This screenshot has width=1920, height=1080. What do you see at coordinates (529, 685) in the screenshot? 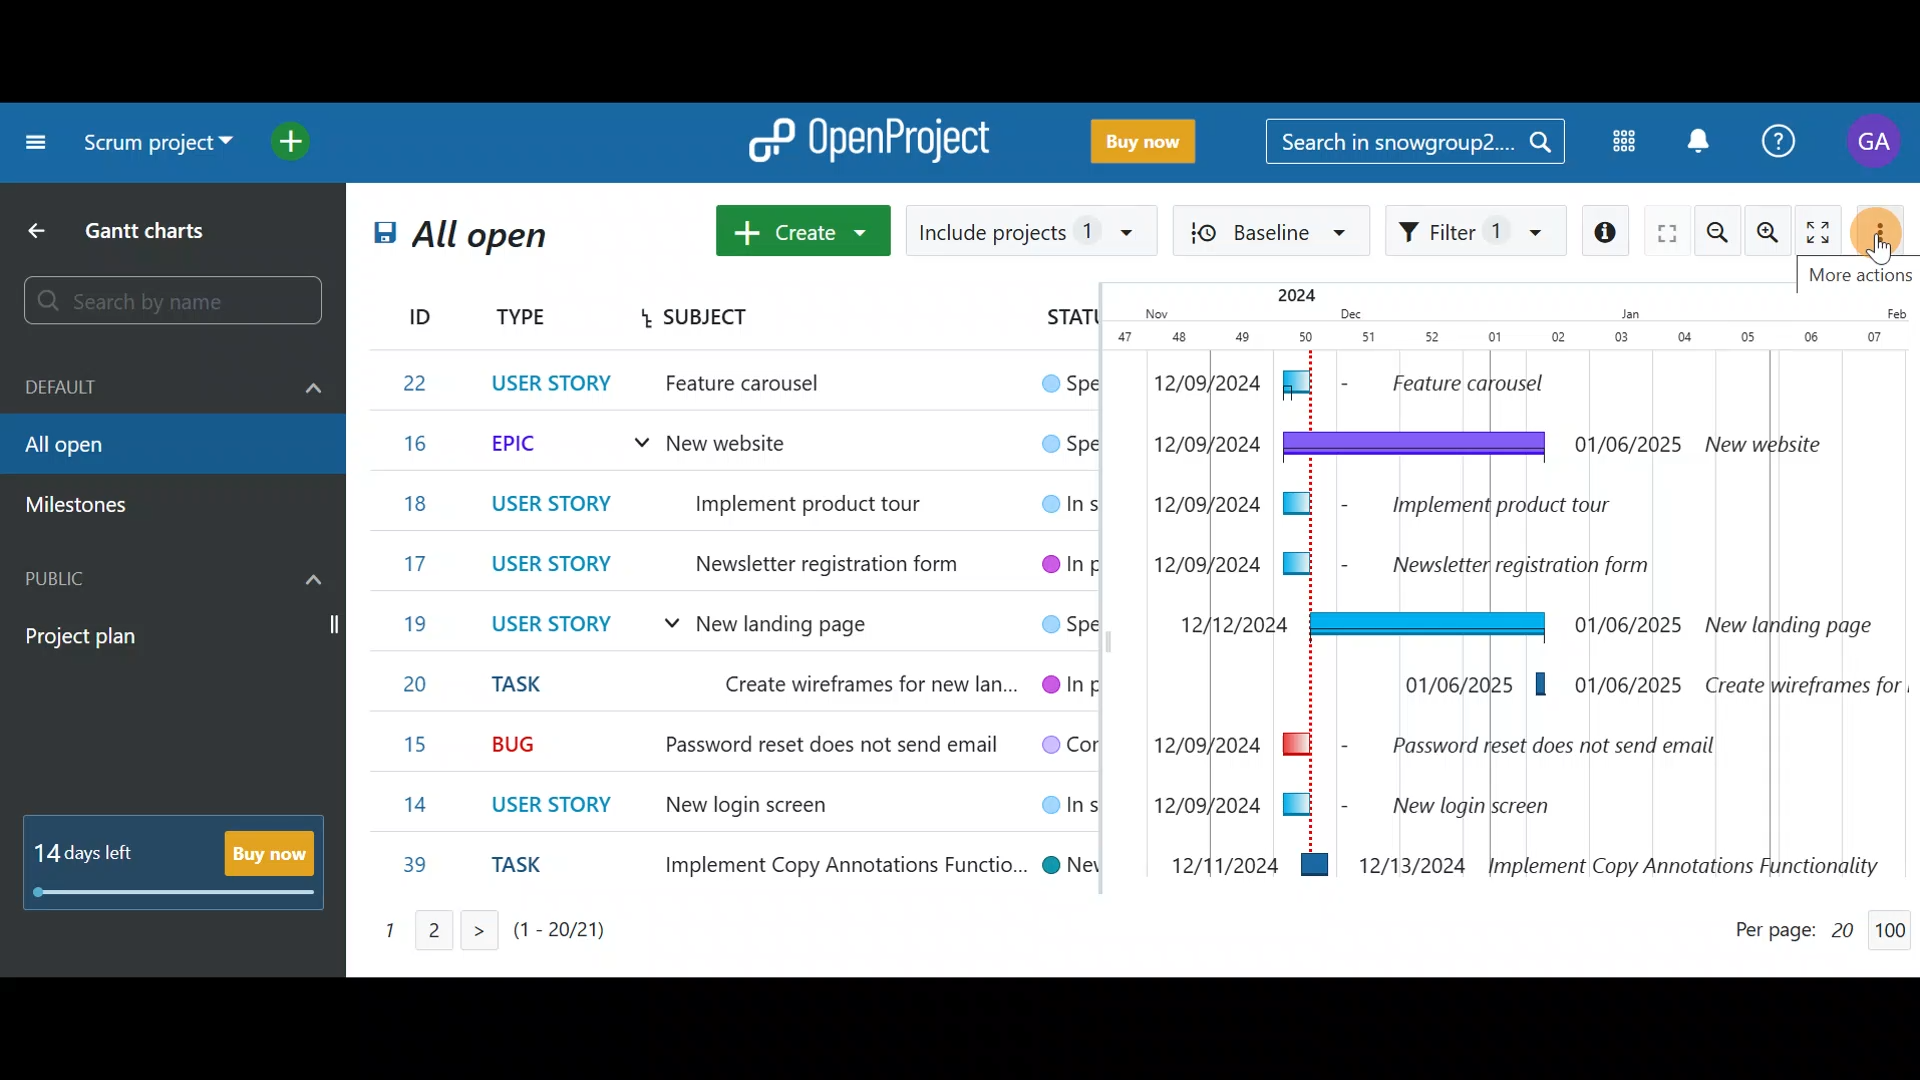
I see `TASK` at bounding box center [529, 685].